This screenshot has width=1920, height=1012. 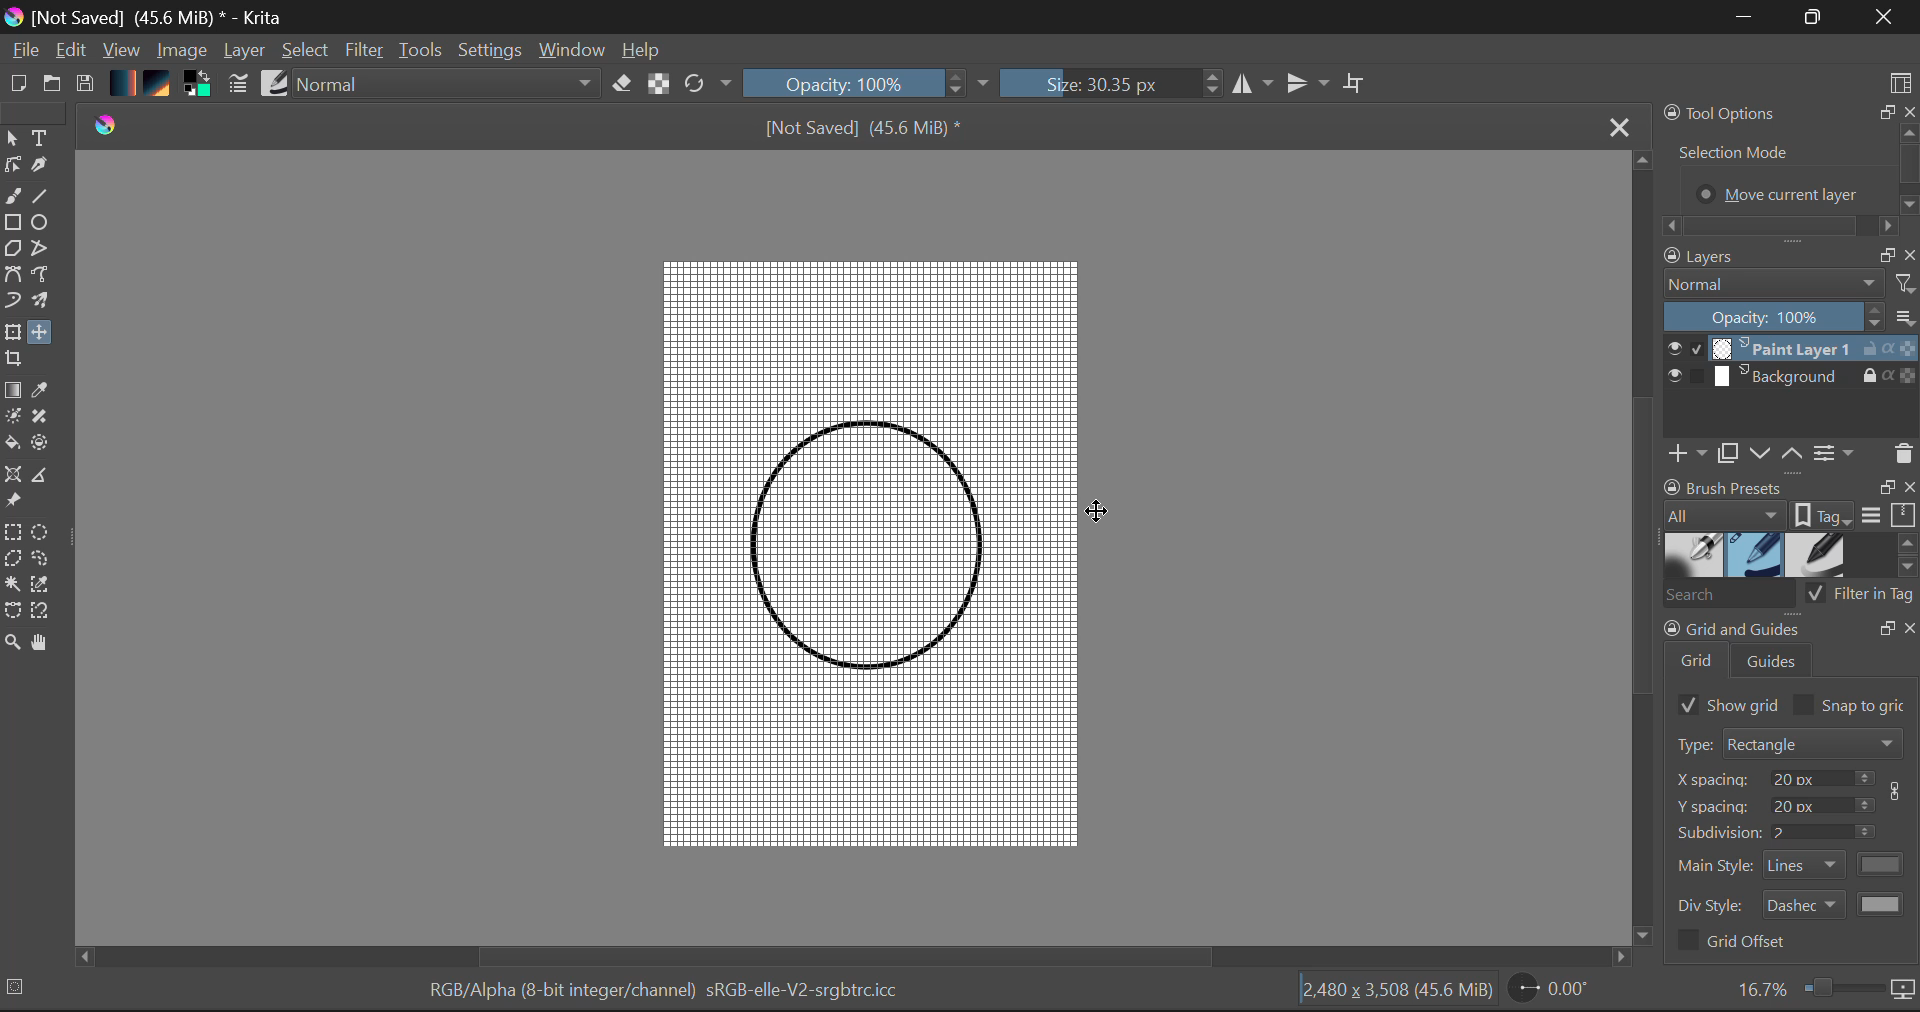 What do you see at coordinates (1790, 599) in the screenshot?
I see `Brush Presets Search` at bounding box center [1790, 599].